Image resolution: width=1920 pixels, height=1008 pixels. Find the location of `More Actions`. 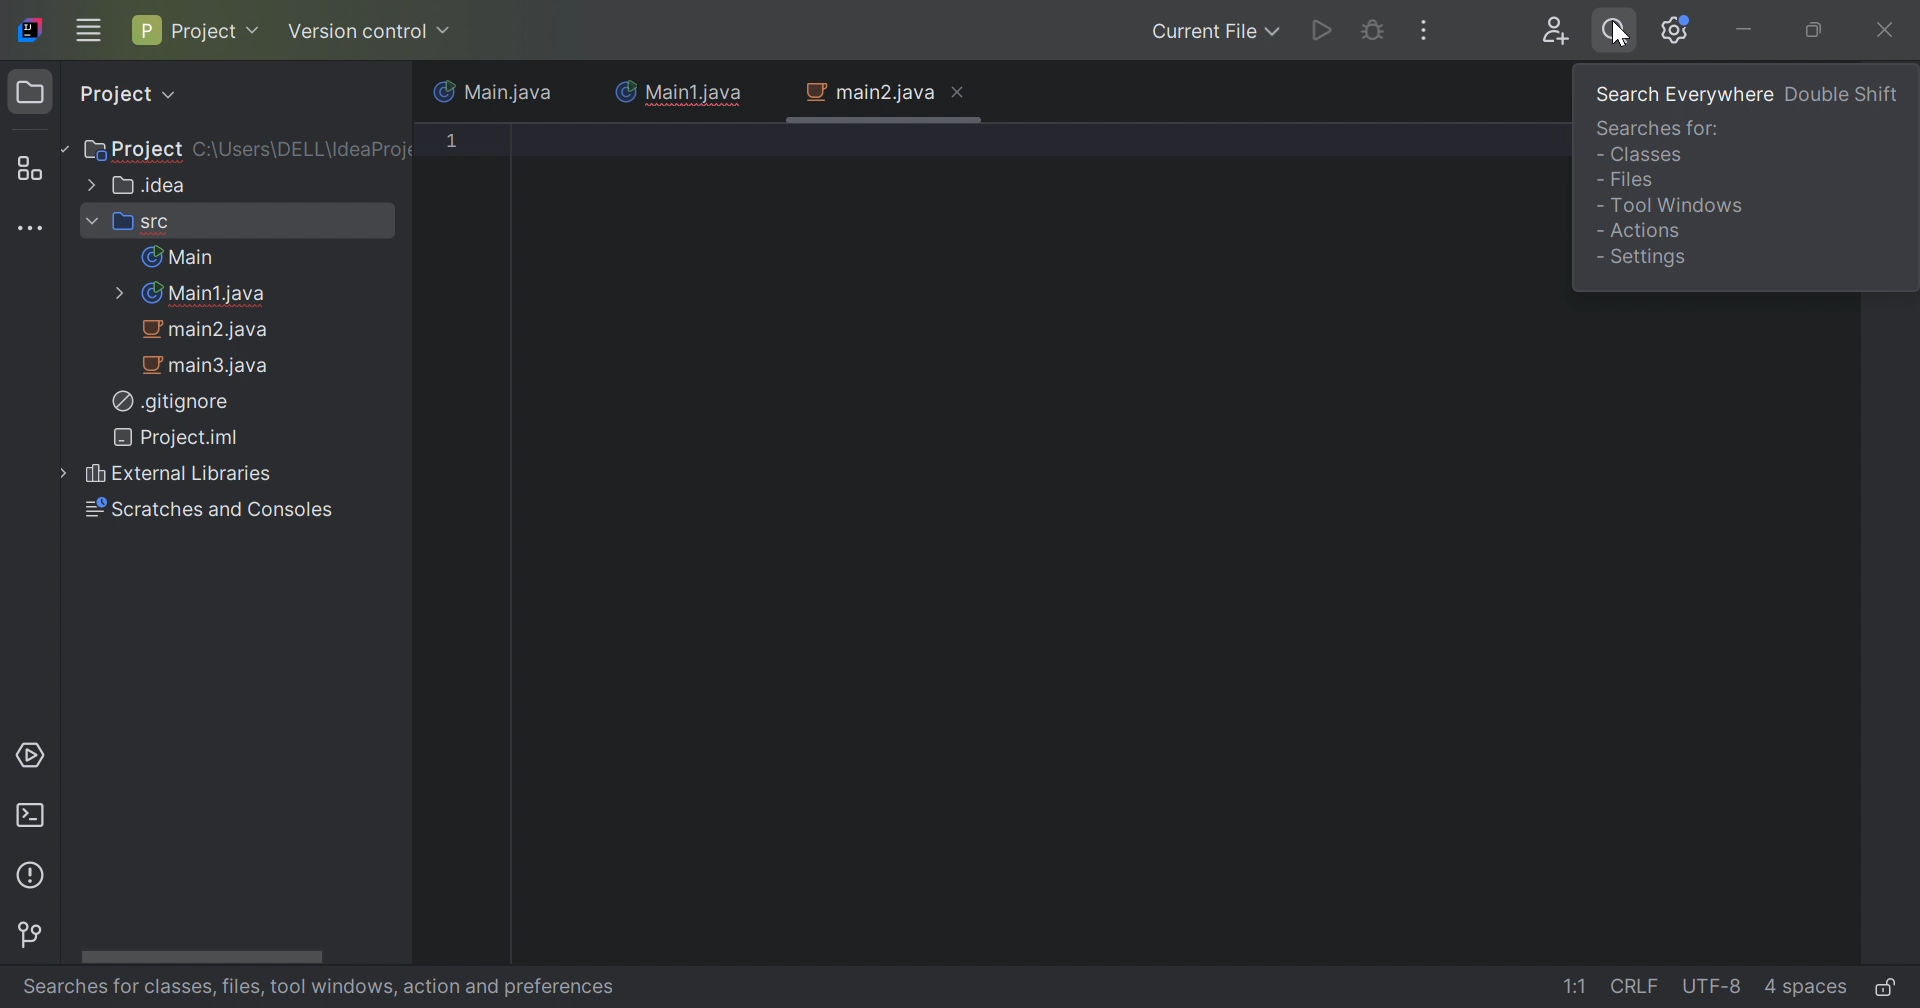

More Actions is located at coordinates (1426, 33).